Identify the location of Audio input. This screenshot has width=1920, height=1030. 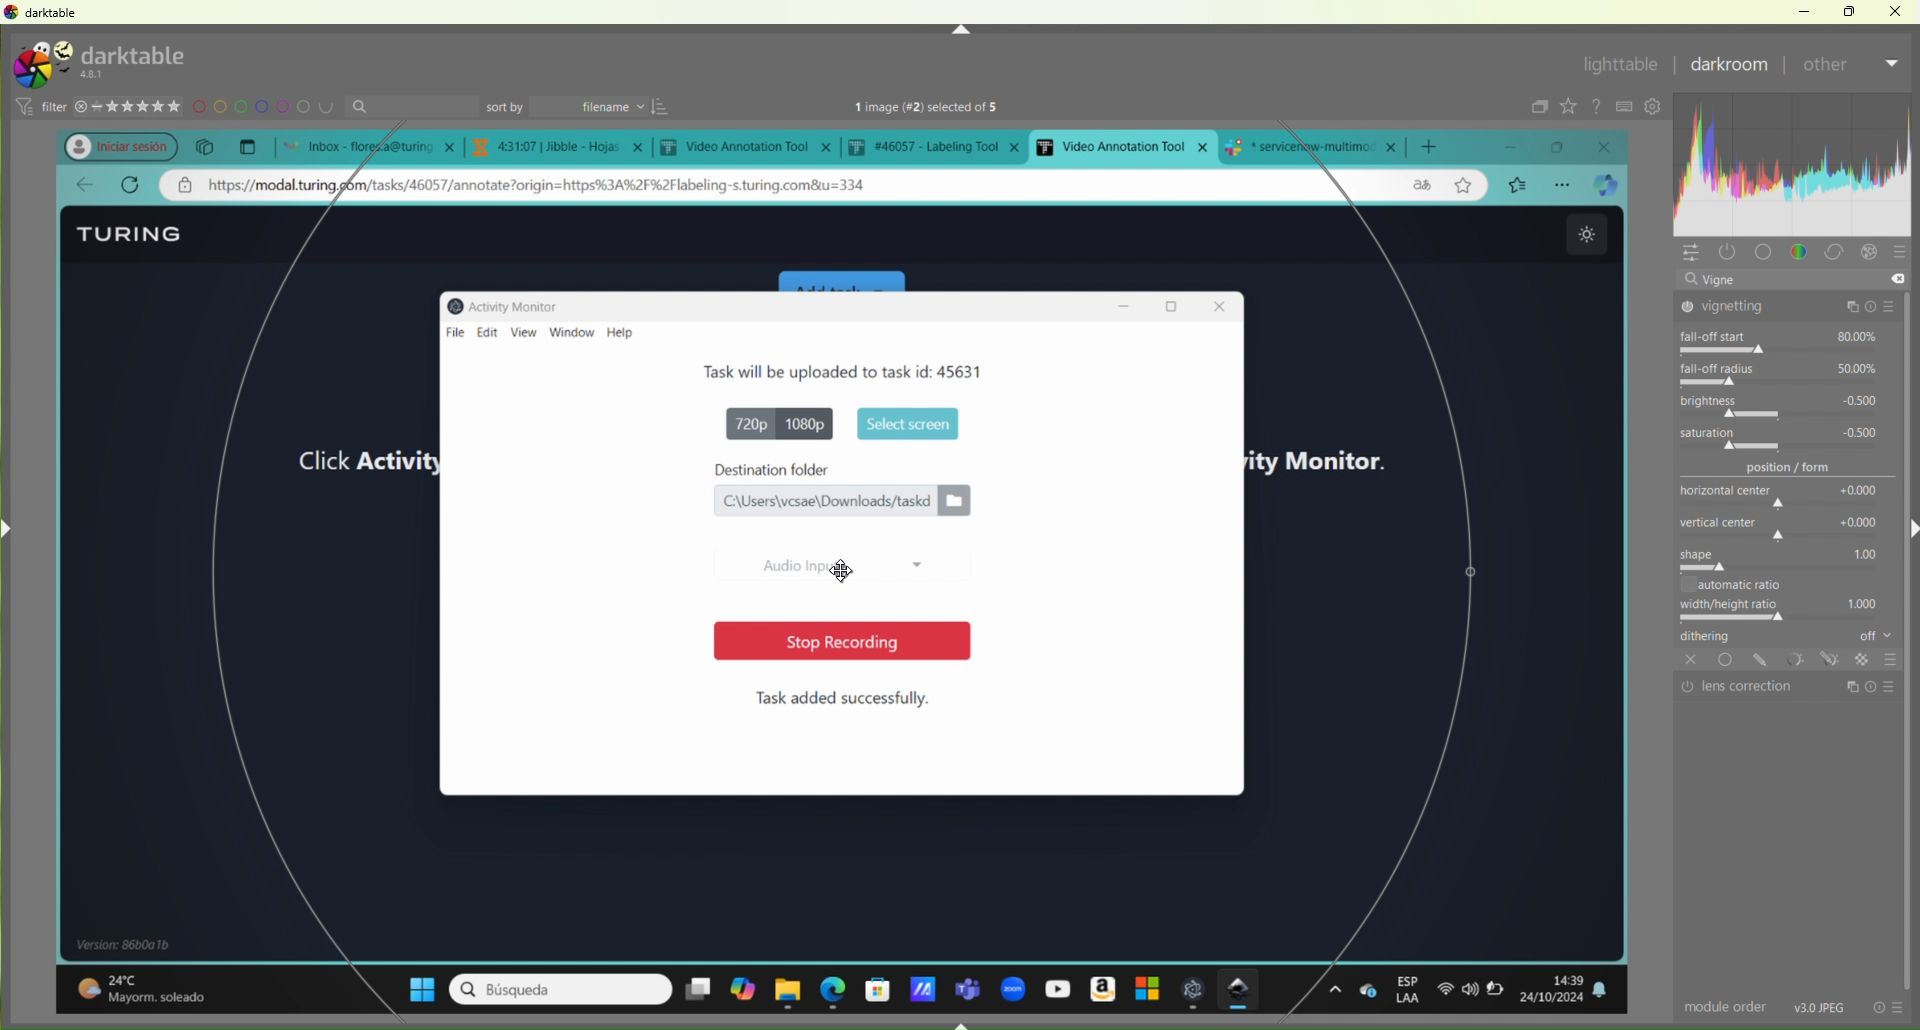
(831, 566).